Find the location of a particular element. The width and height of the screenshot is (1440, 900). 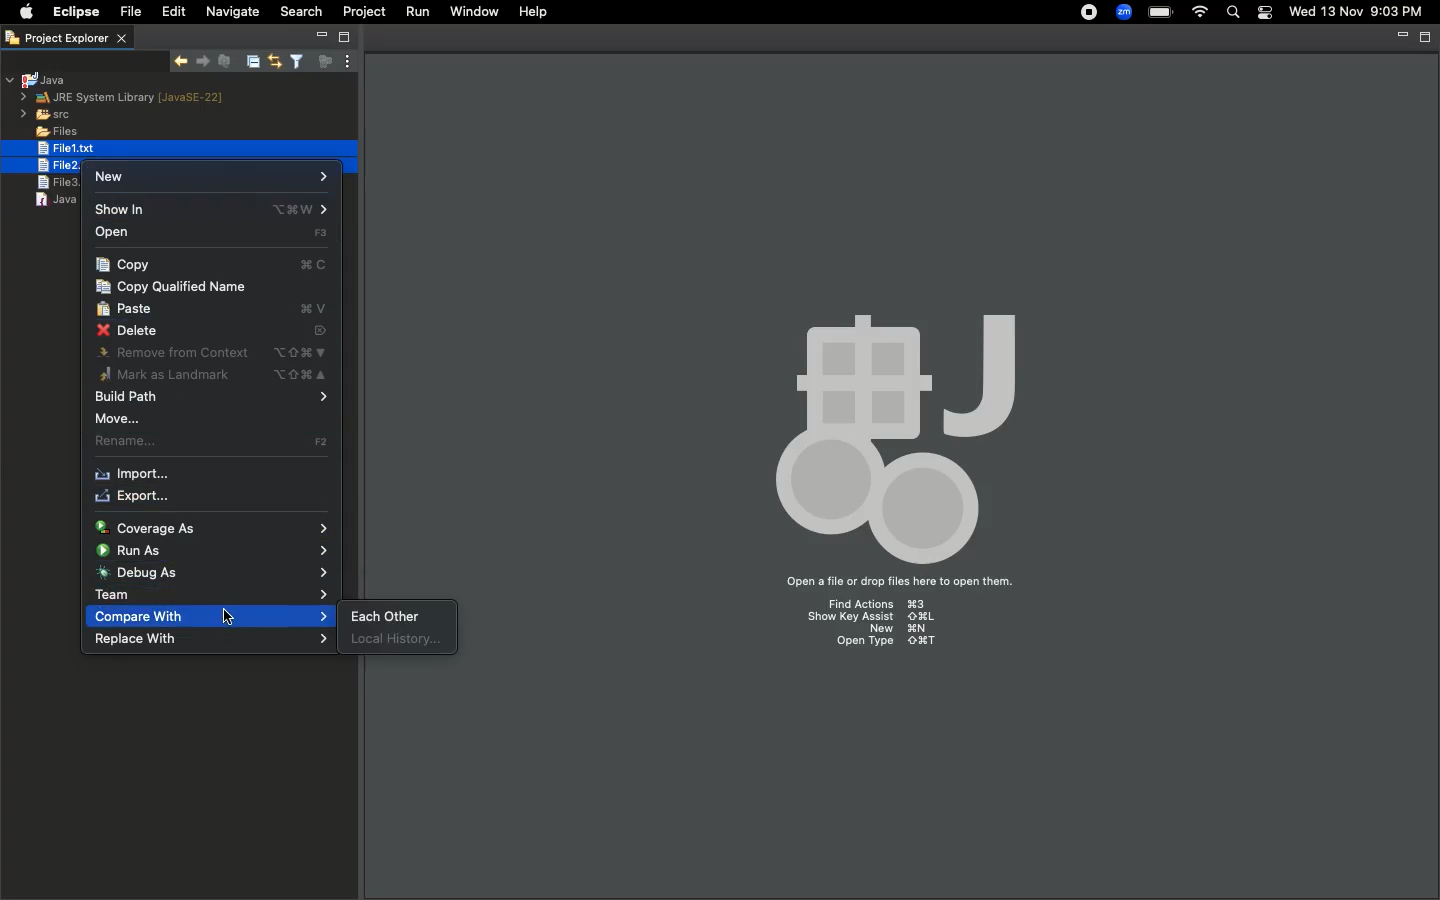

Move is located at coordinates (125, 418).